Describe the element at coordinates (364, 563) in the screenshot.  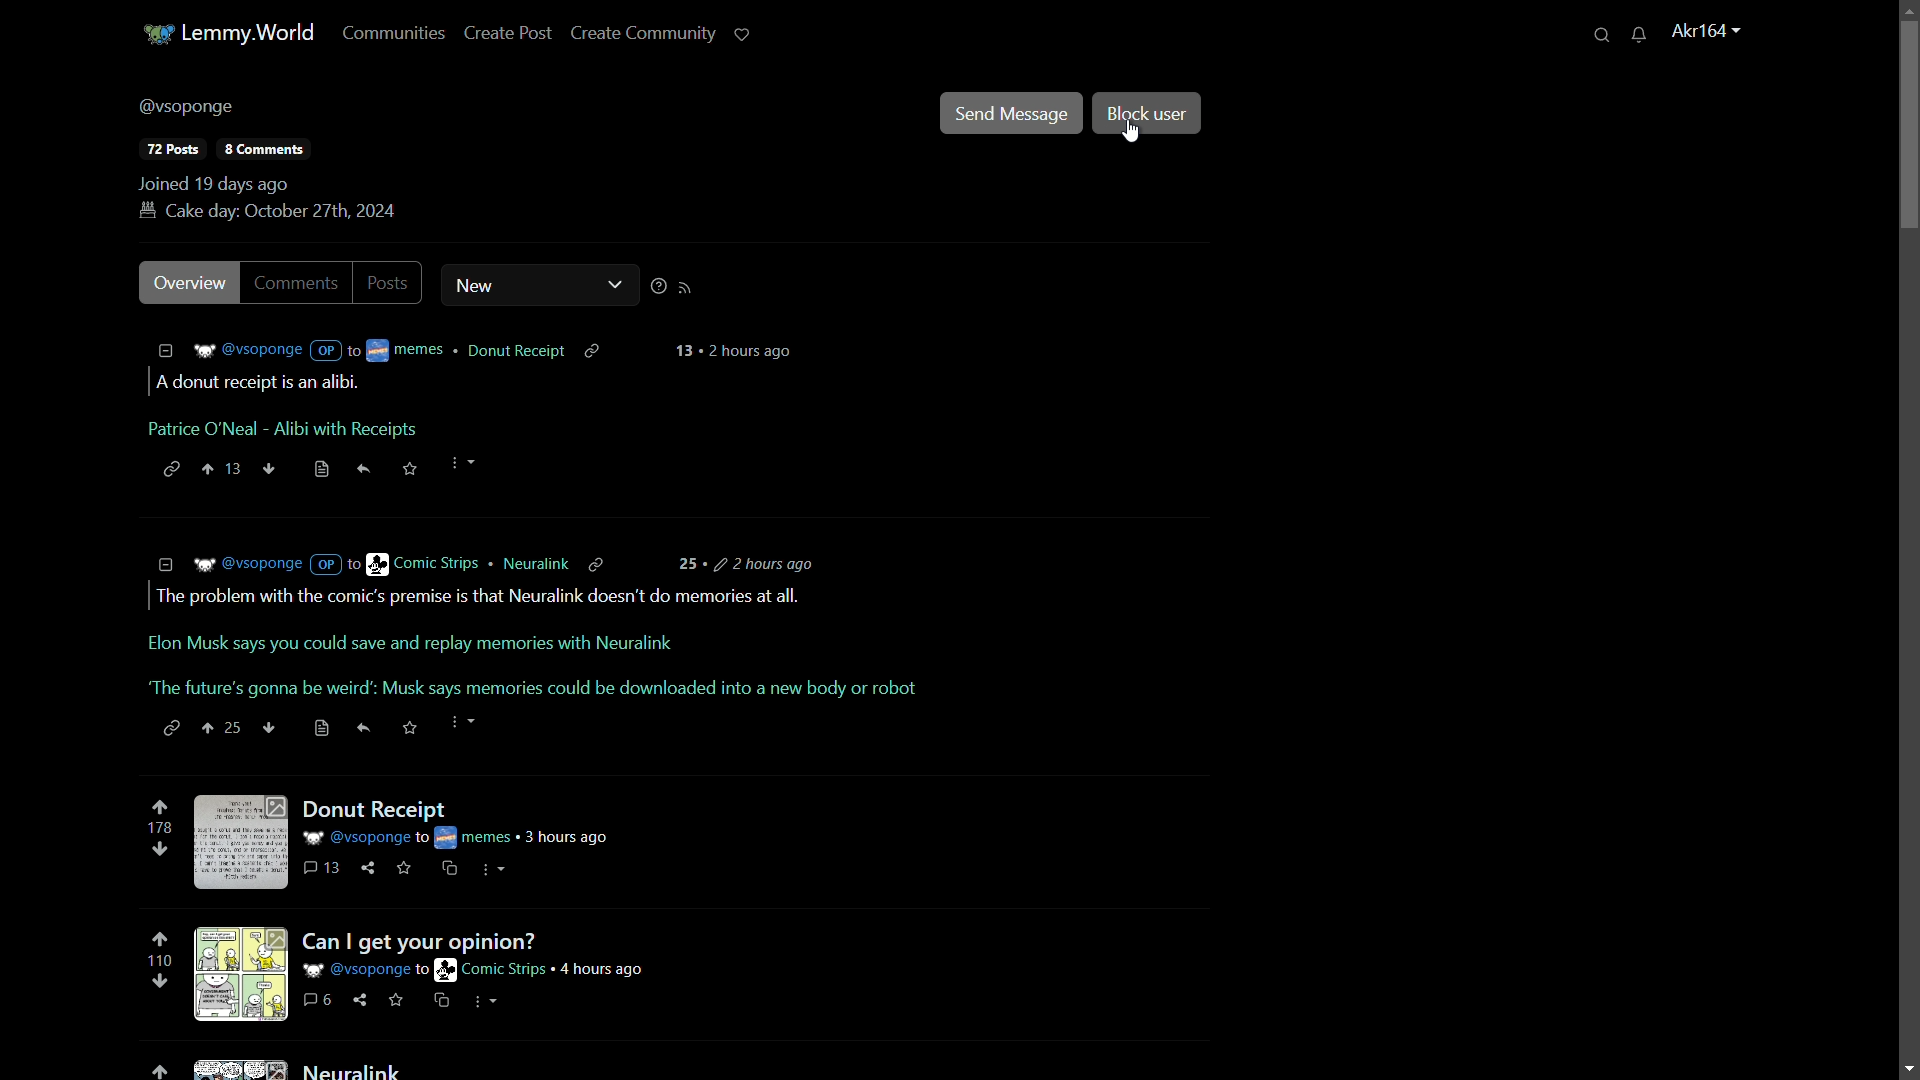
I see `details` at that location.